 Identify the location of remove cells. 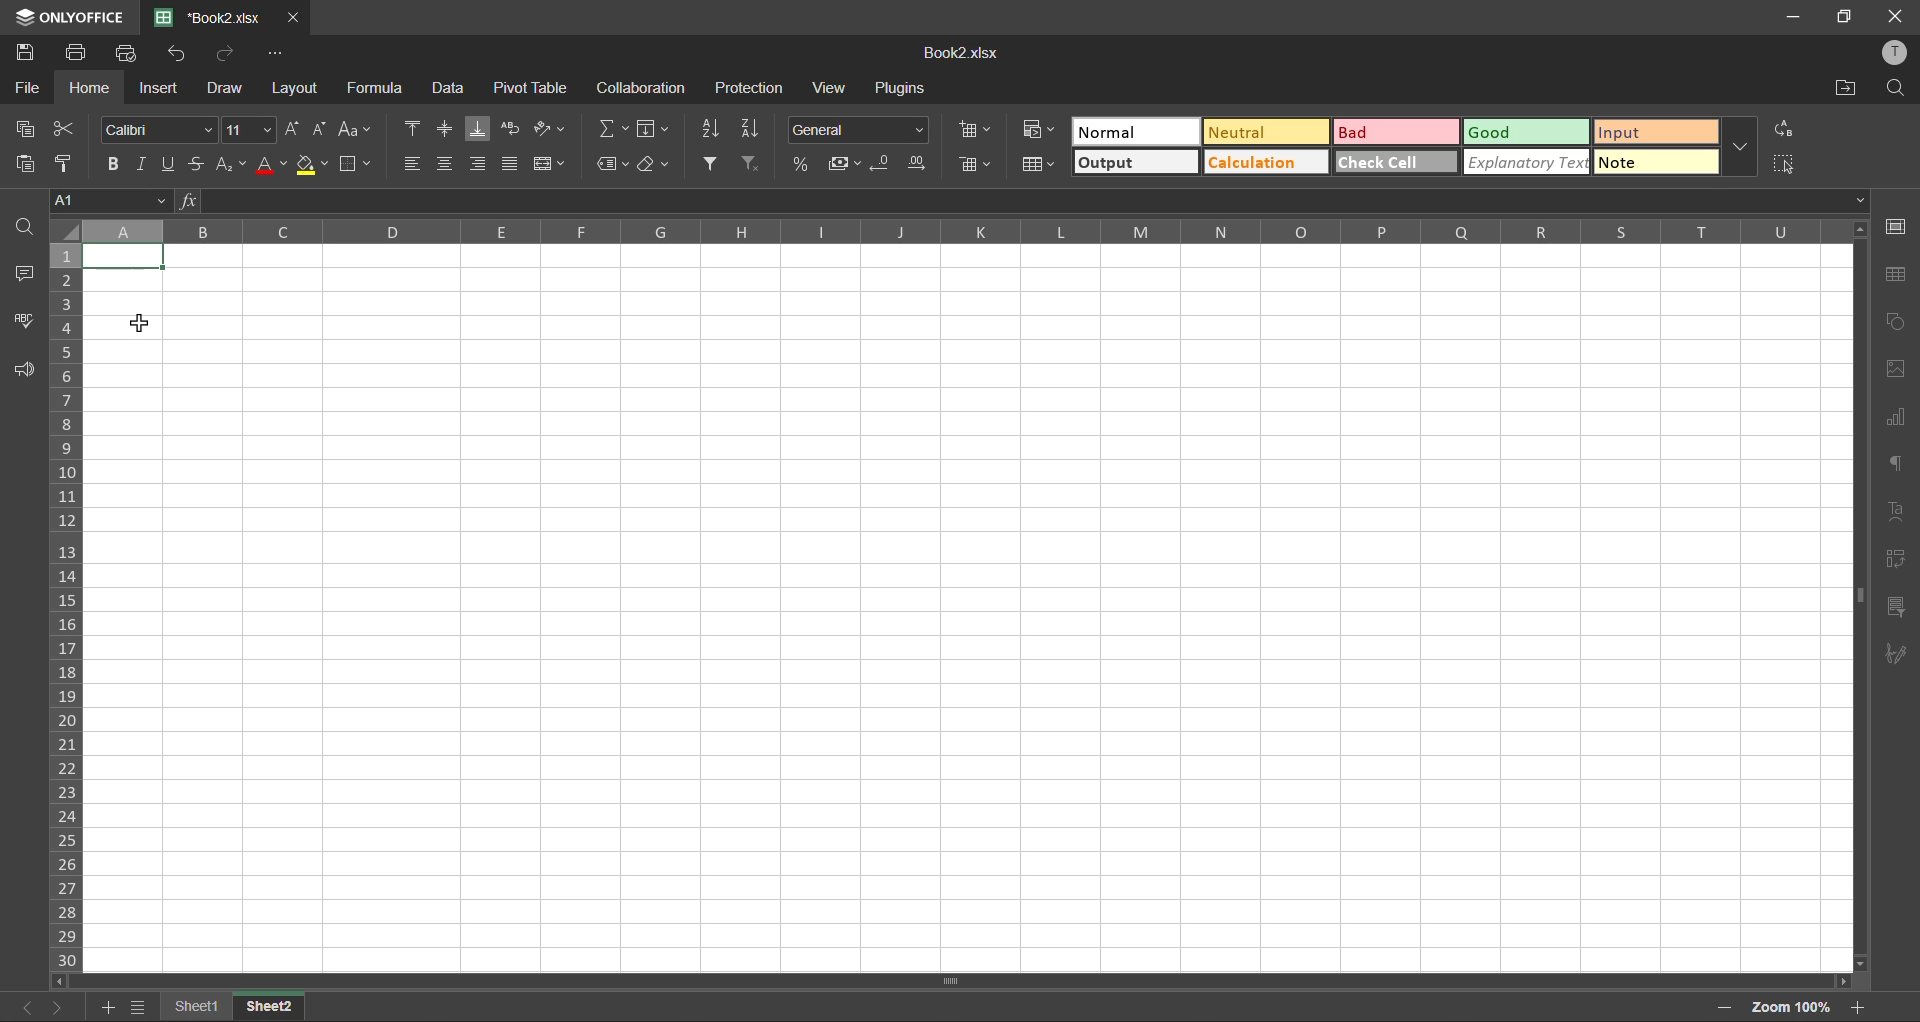
(981, 166).